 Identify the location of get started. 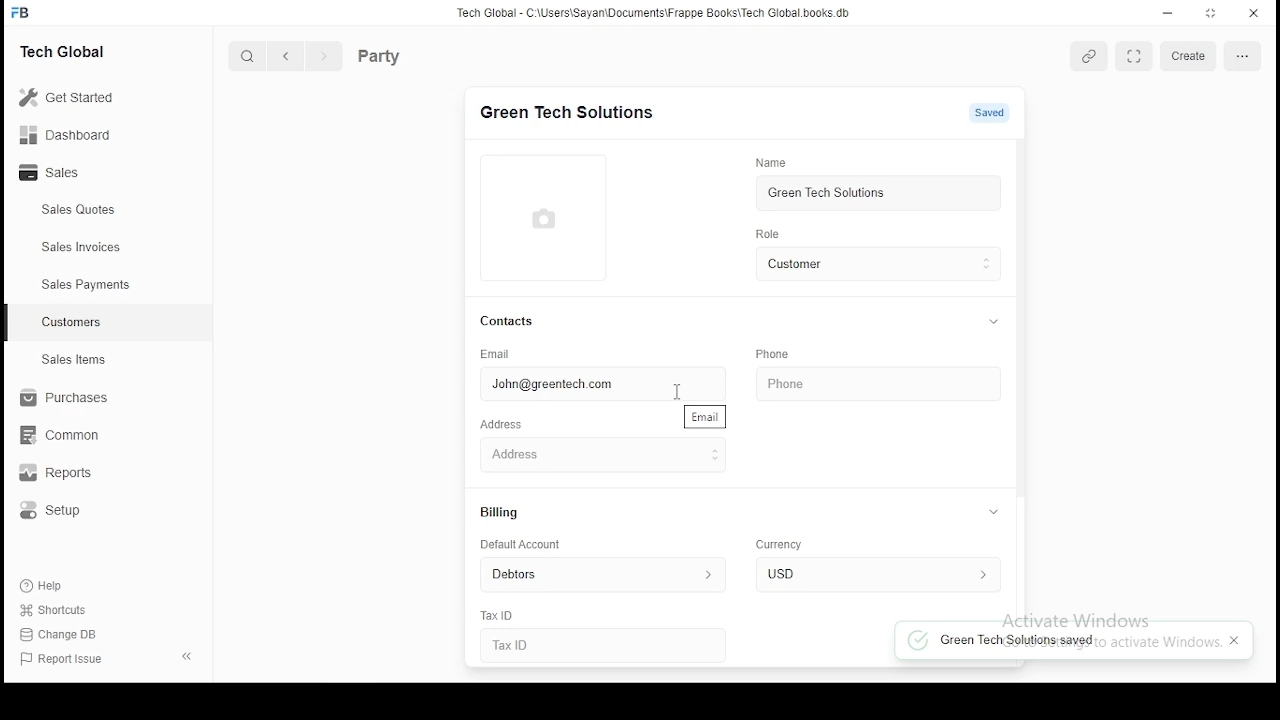
(69, 97).